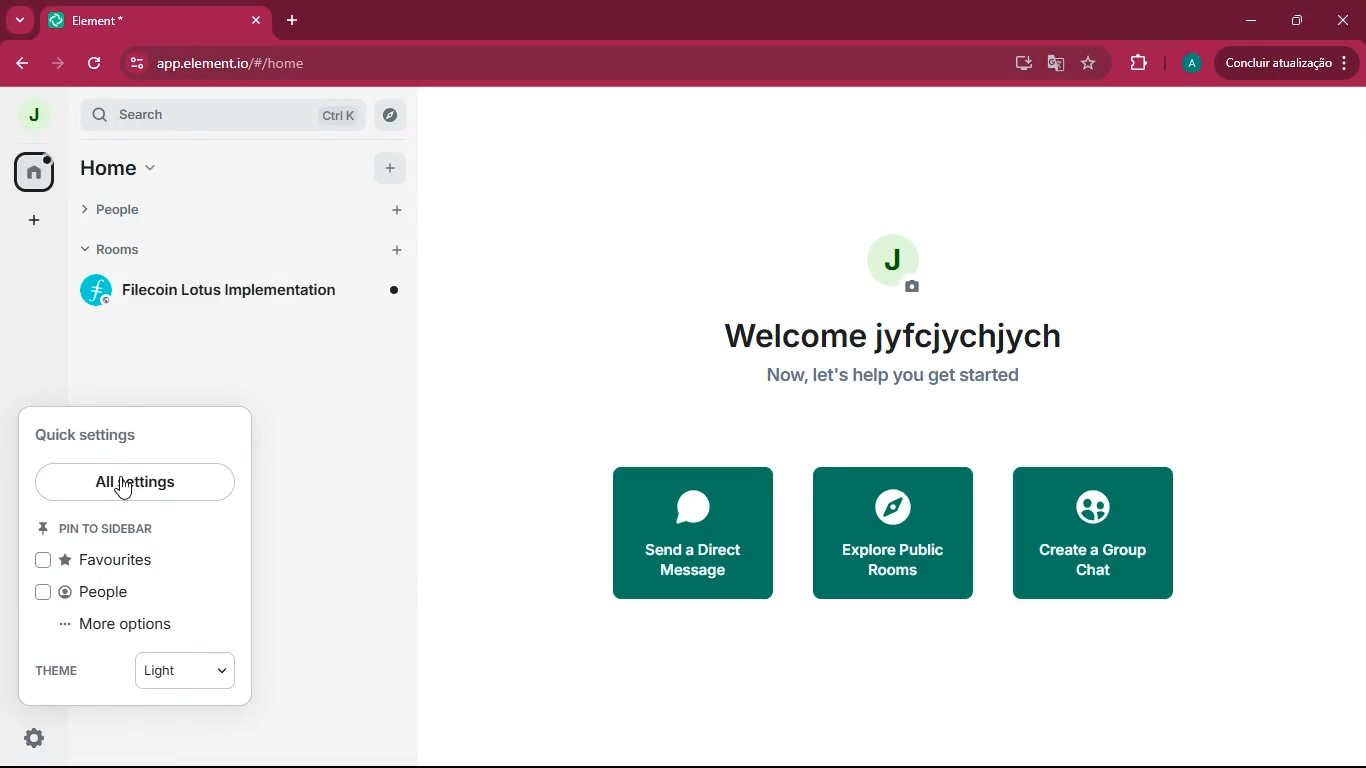 The height and width of the screenshot is (768, 1366). Describe the element at coordinates (1088, 64) in the screenshot. I see `favourite ` at that location.